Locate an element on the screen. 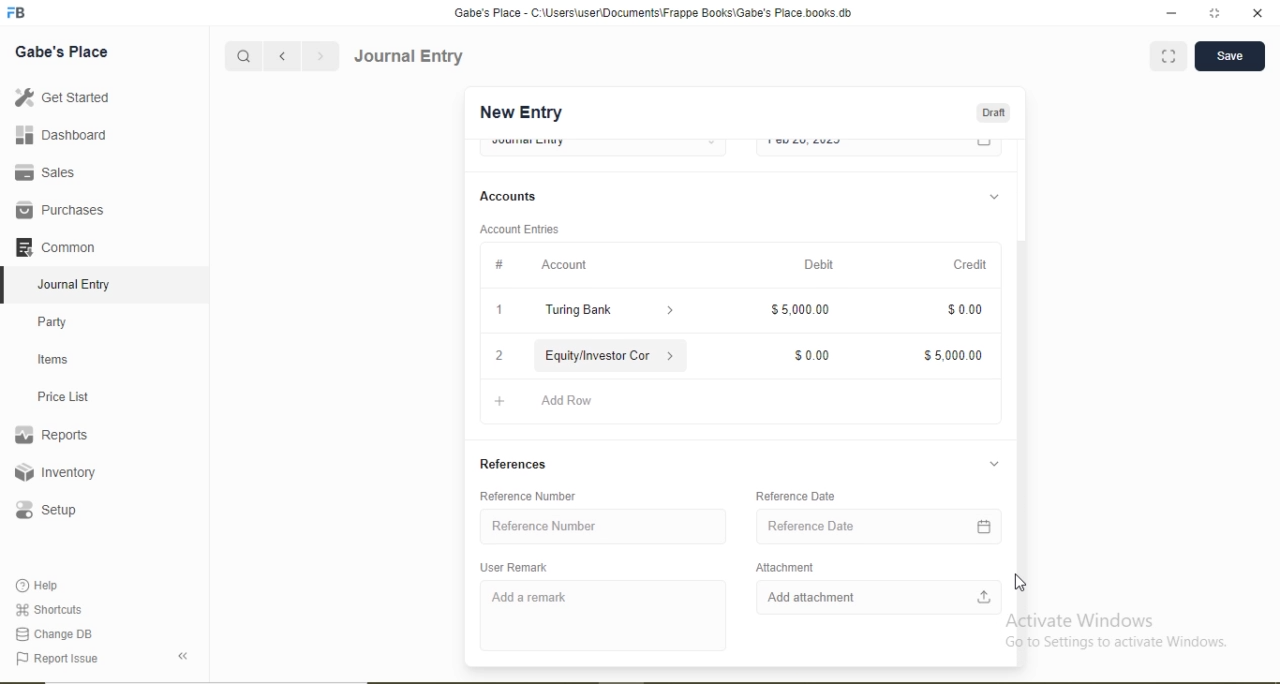  # is located at coordinates (499, 266).